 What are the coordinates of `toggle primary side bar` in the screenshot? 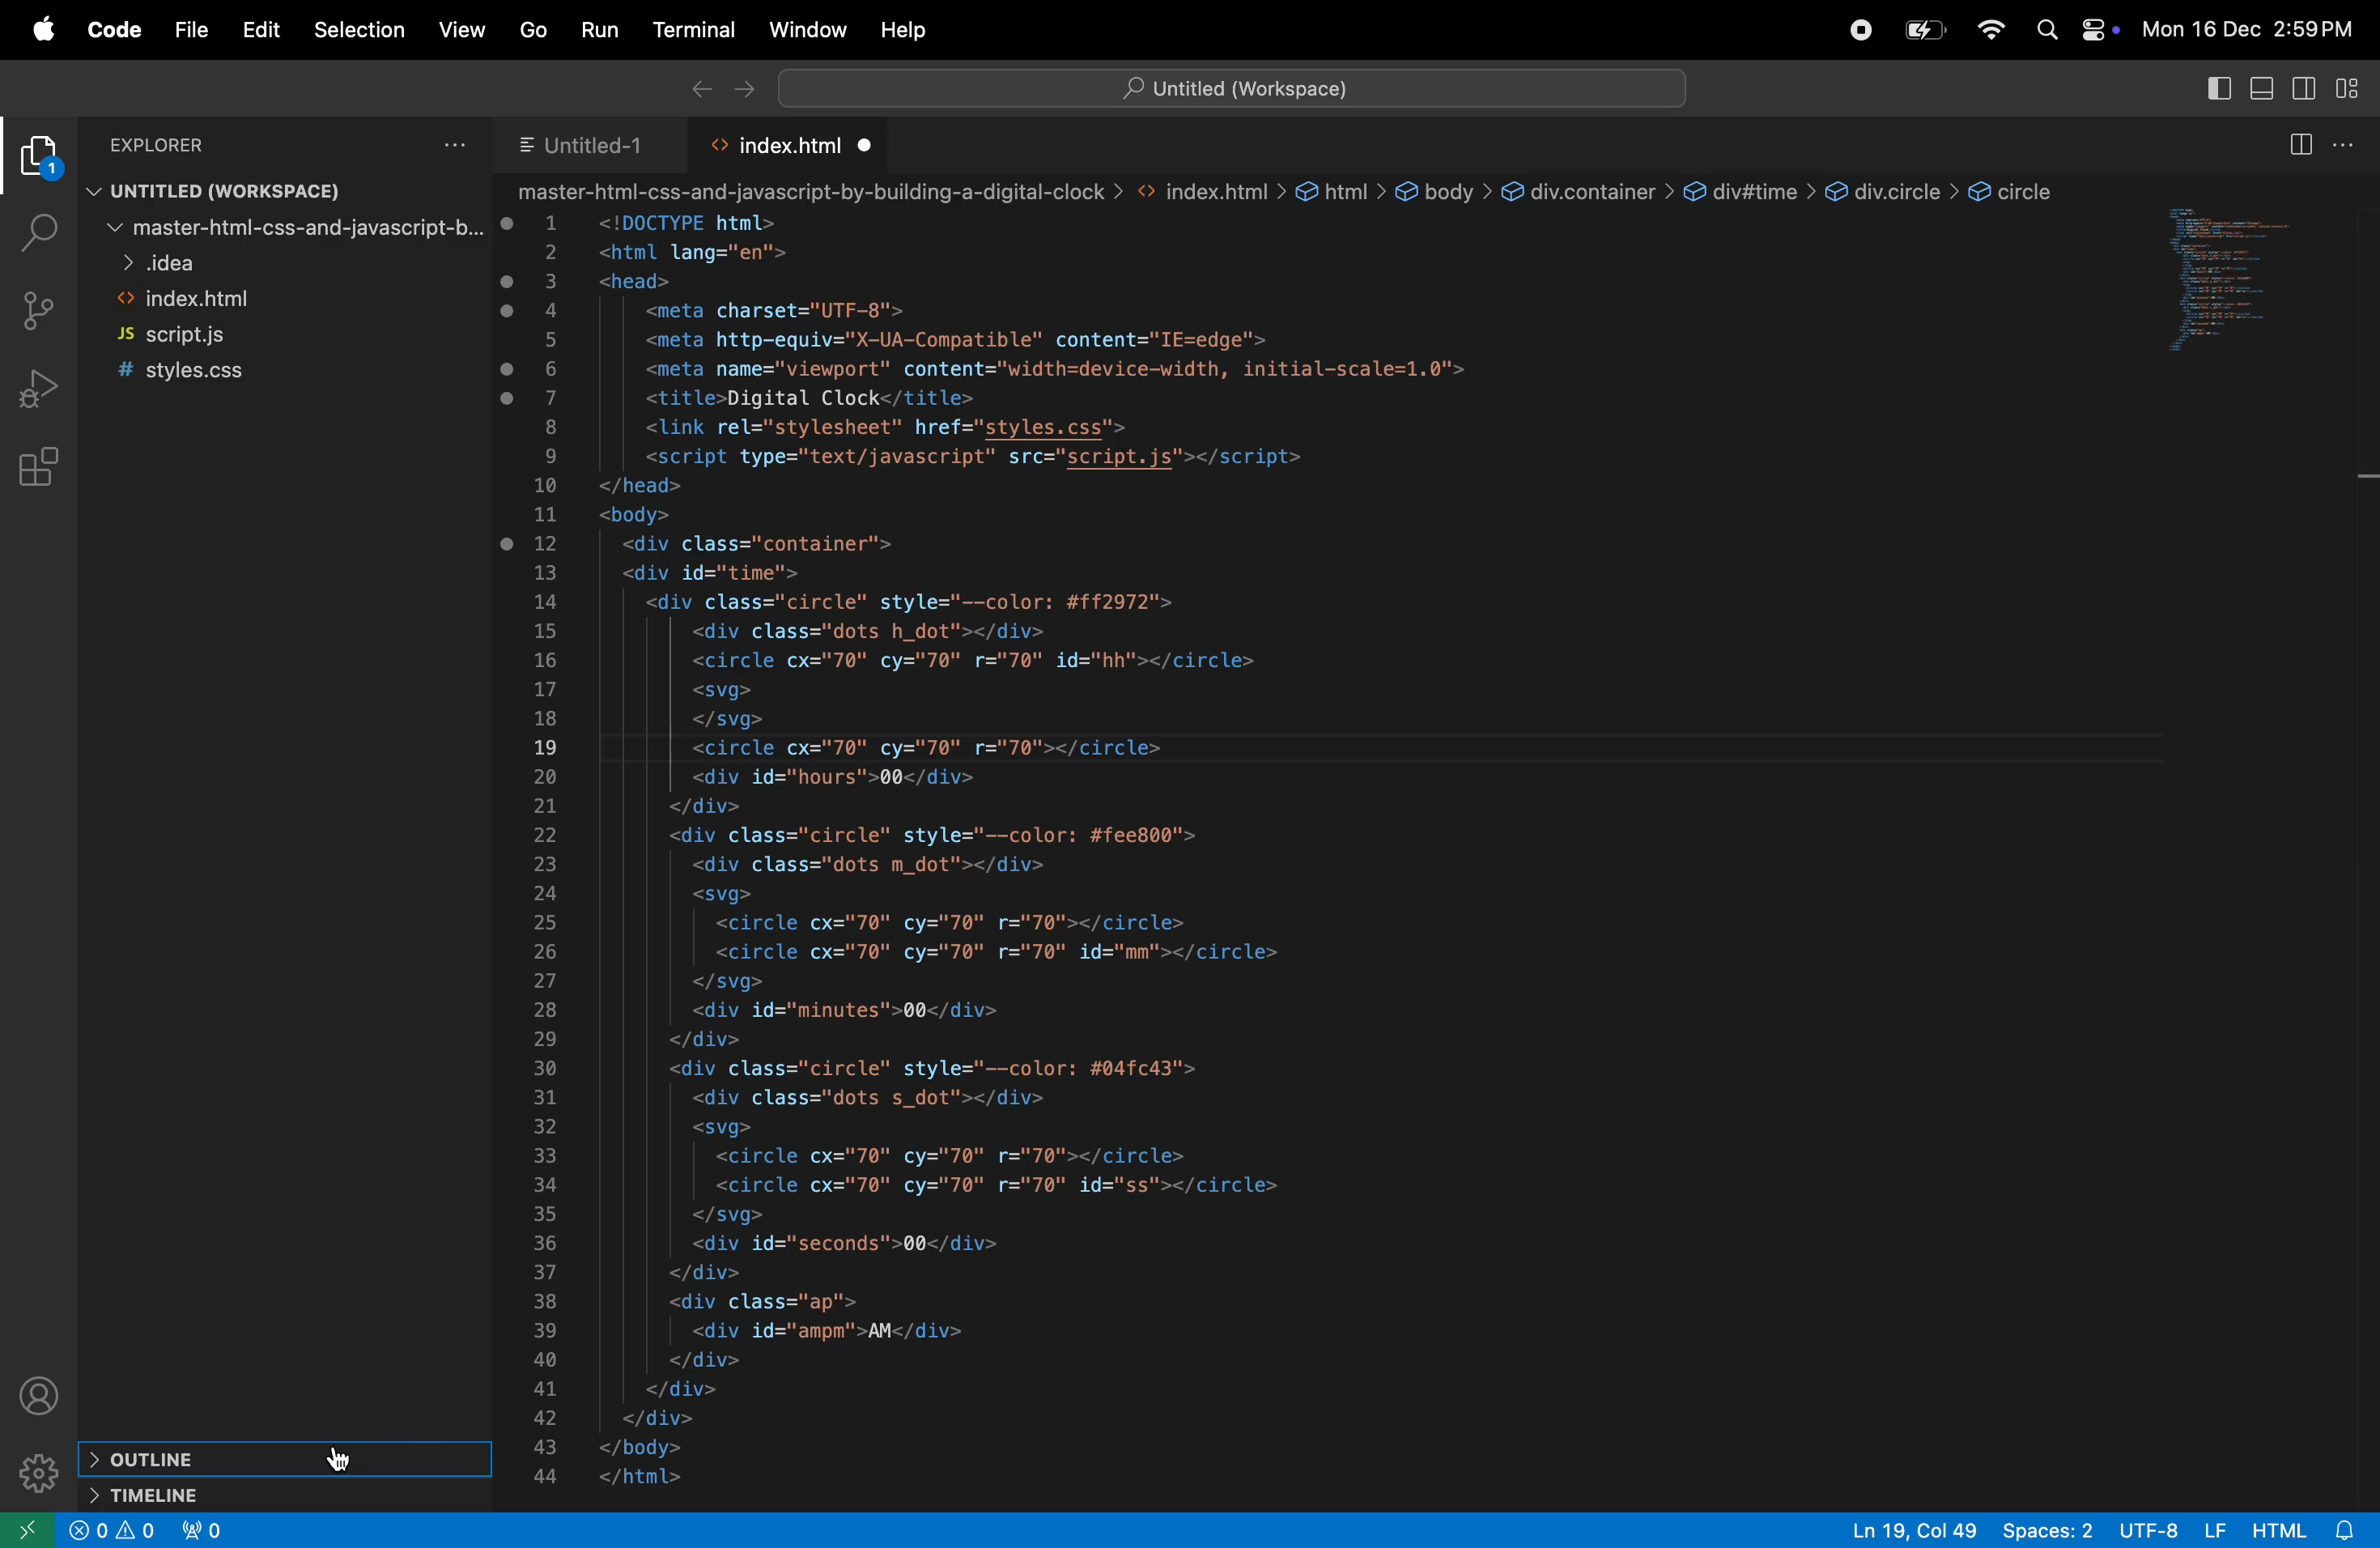 It's located at (2215, 87).